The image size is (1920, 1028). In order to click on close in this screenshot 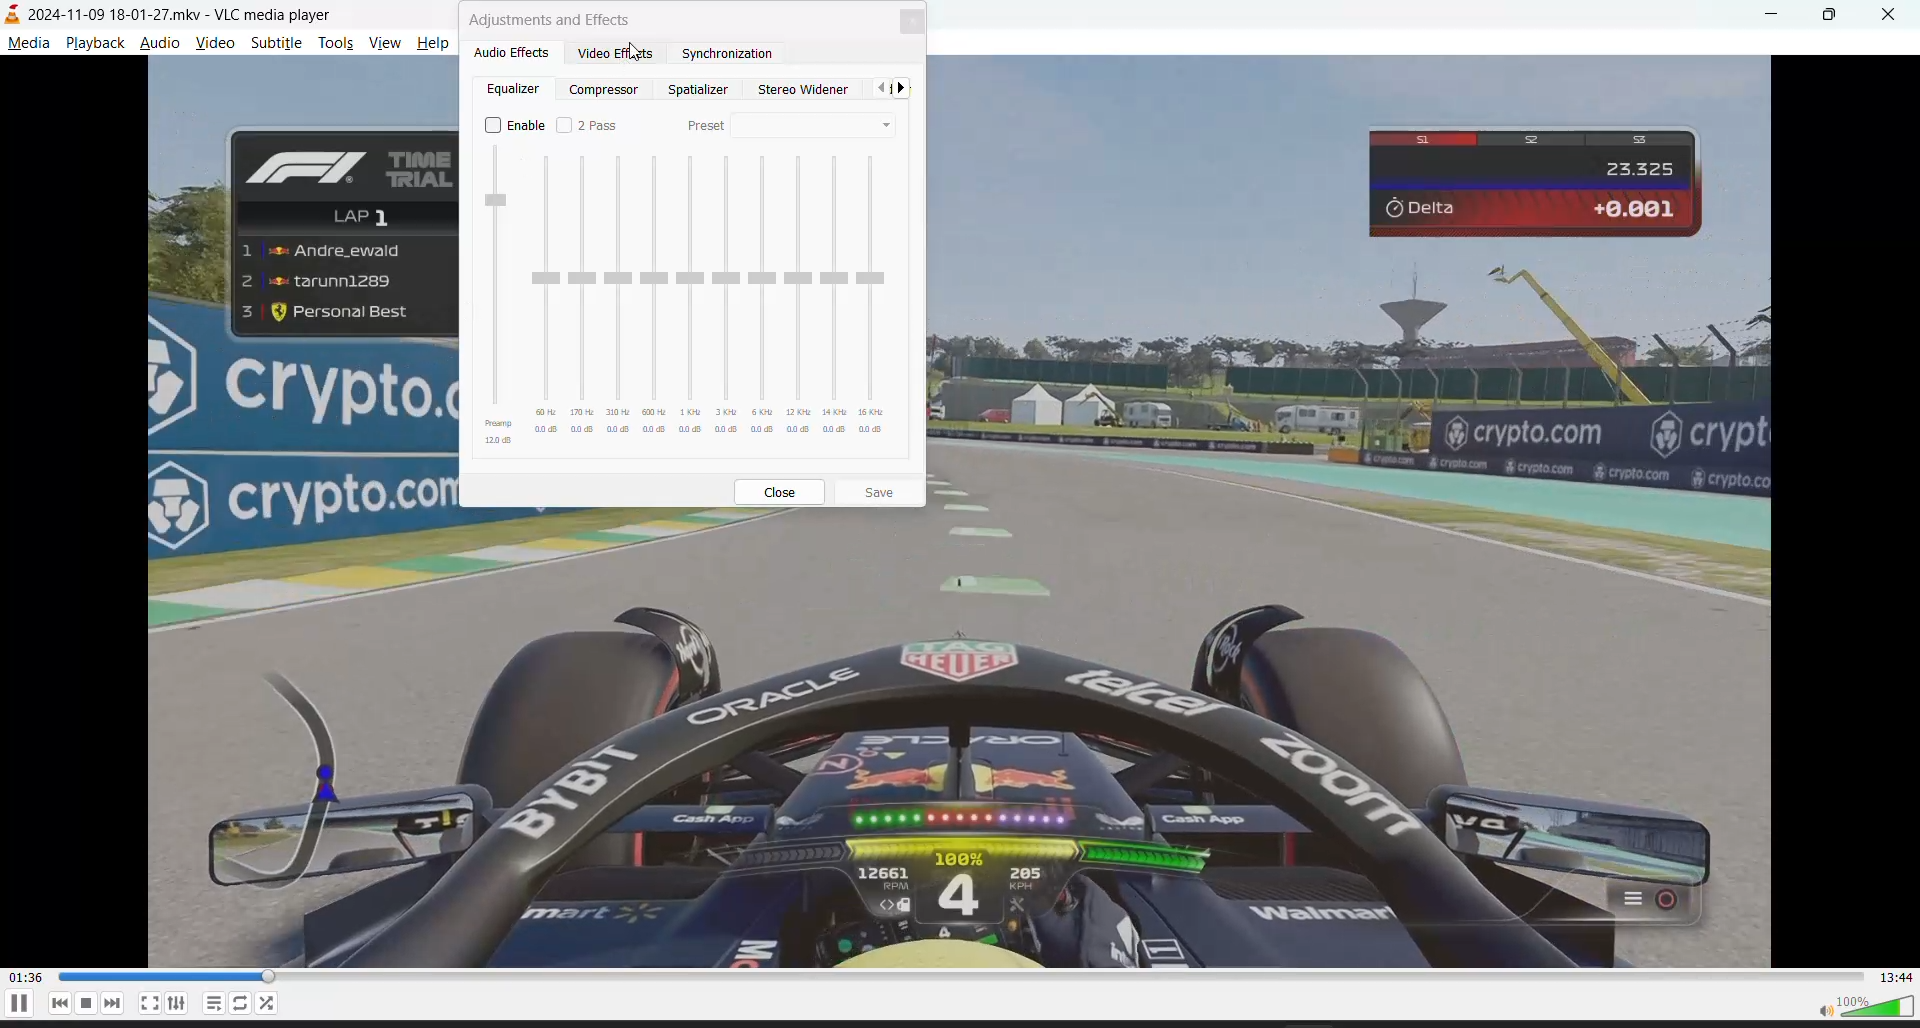, I will do `click(783, 492)`.